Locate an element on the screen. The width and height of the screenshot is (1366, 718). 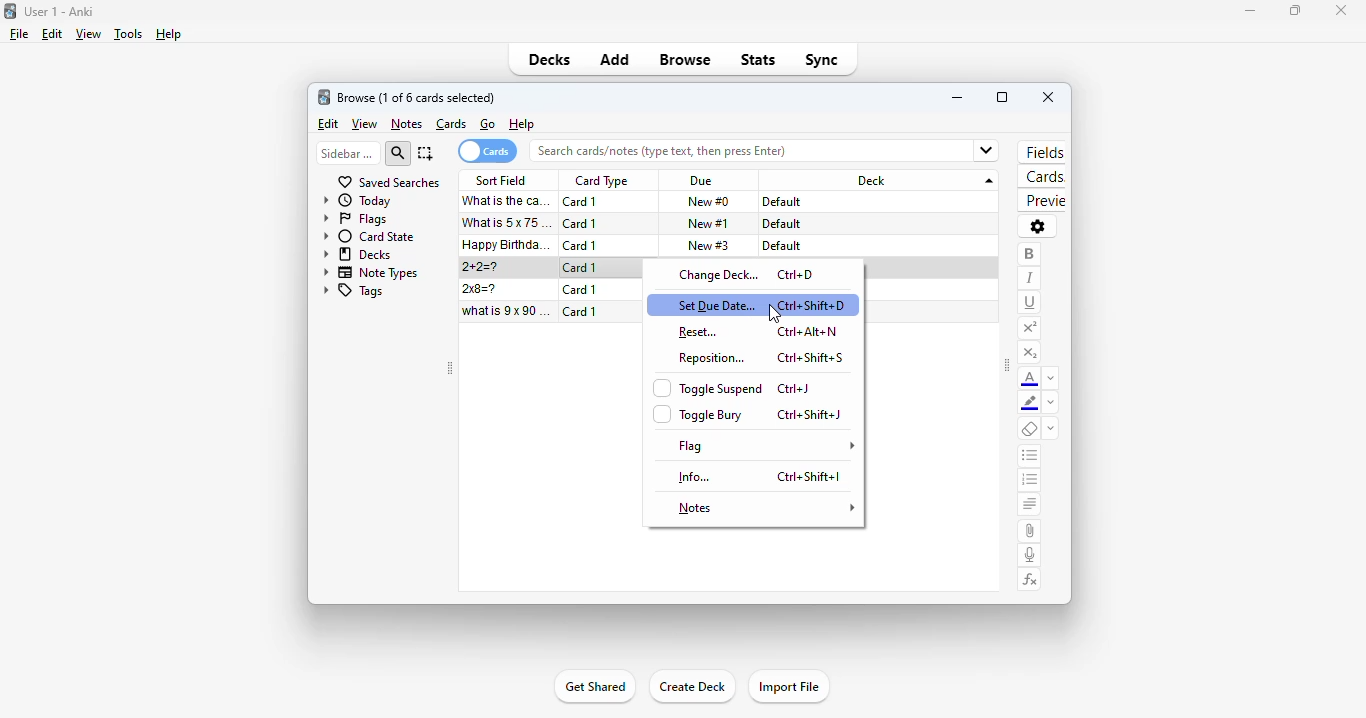
Ctrl+Shift+S is located at coordinates (812, 360).